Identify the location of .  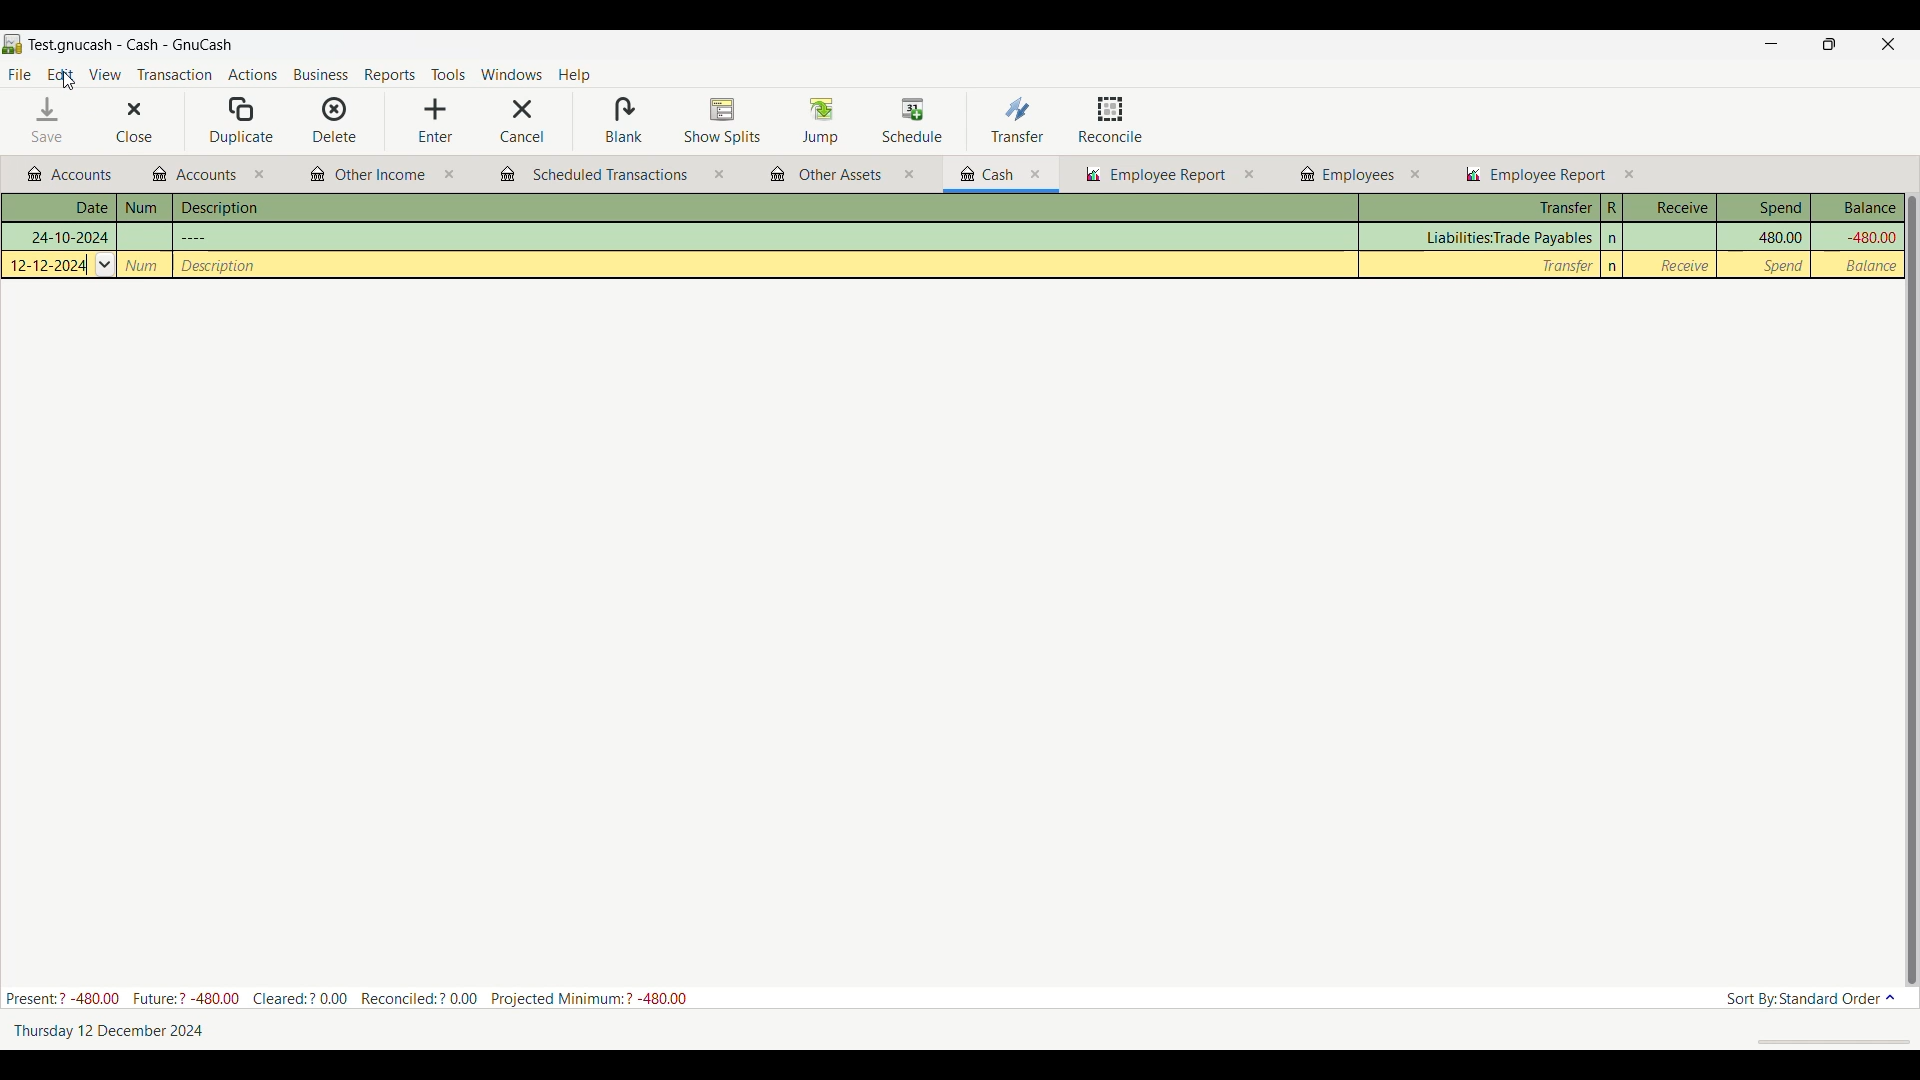
(50, 264).